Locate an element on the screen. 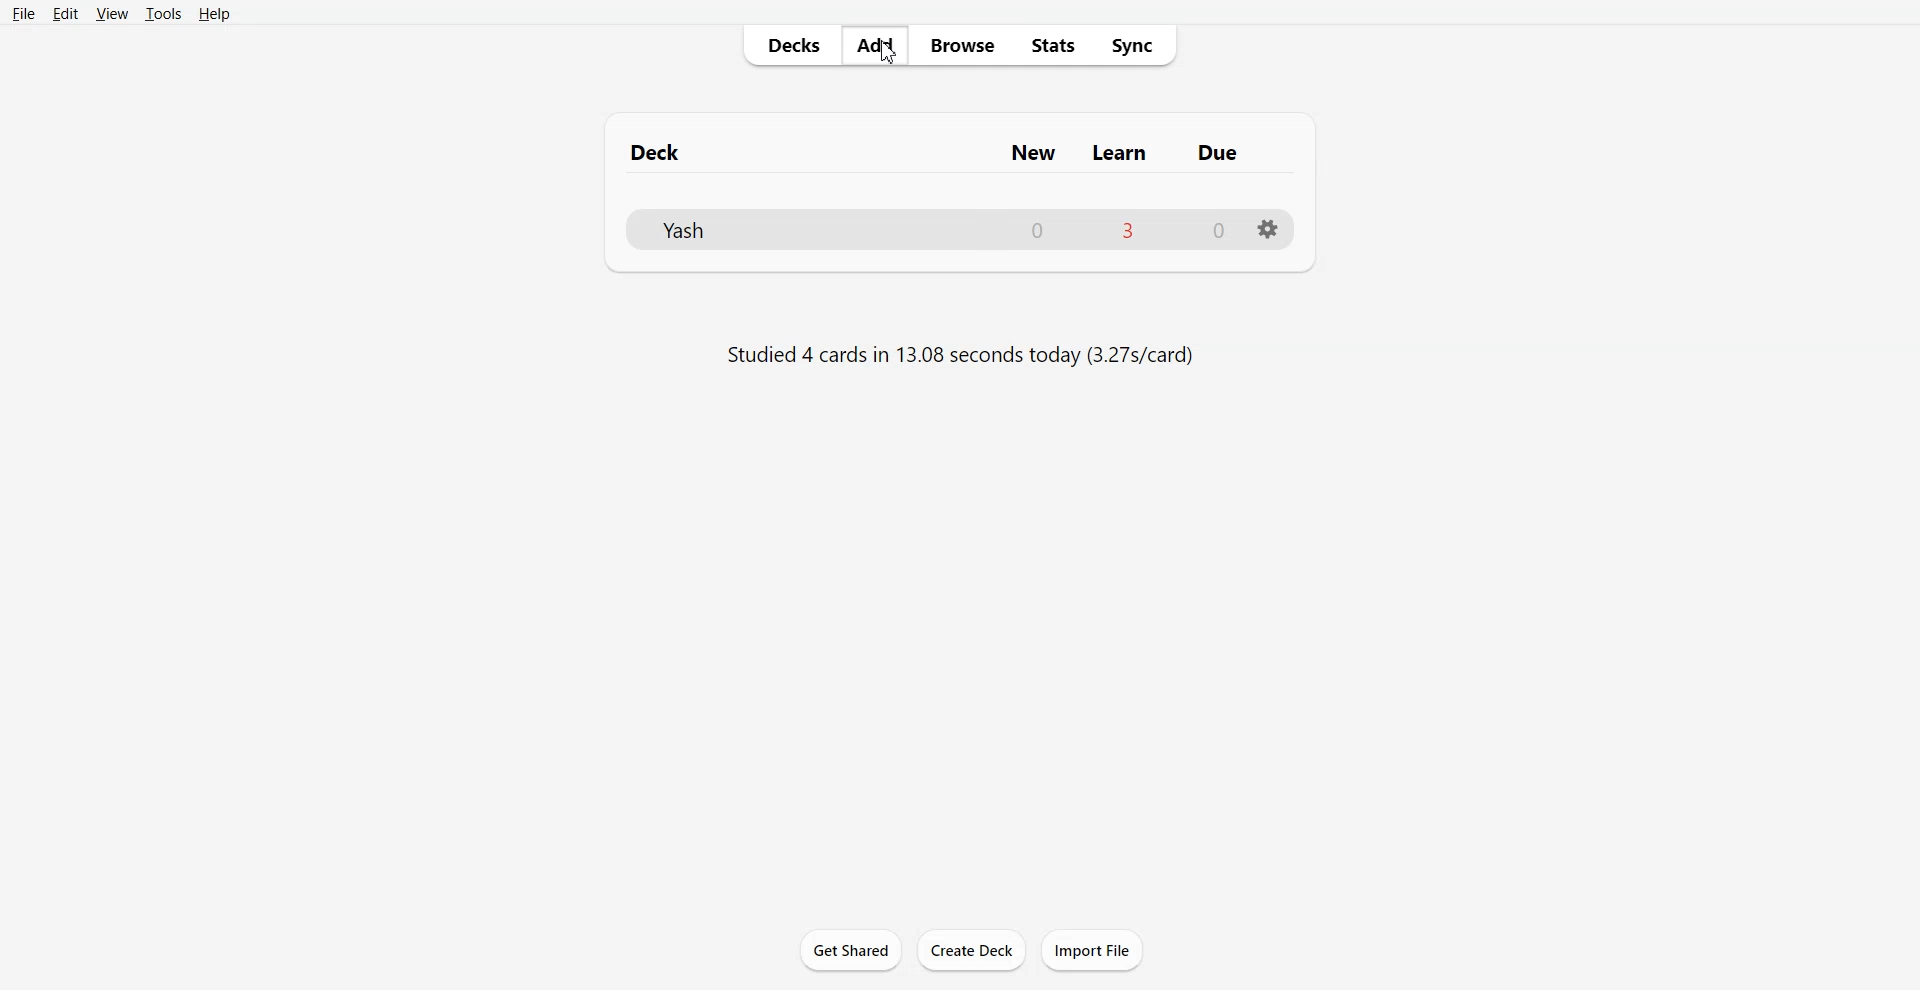  cursor is located at coordinates (891, 59).